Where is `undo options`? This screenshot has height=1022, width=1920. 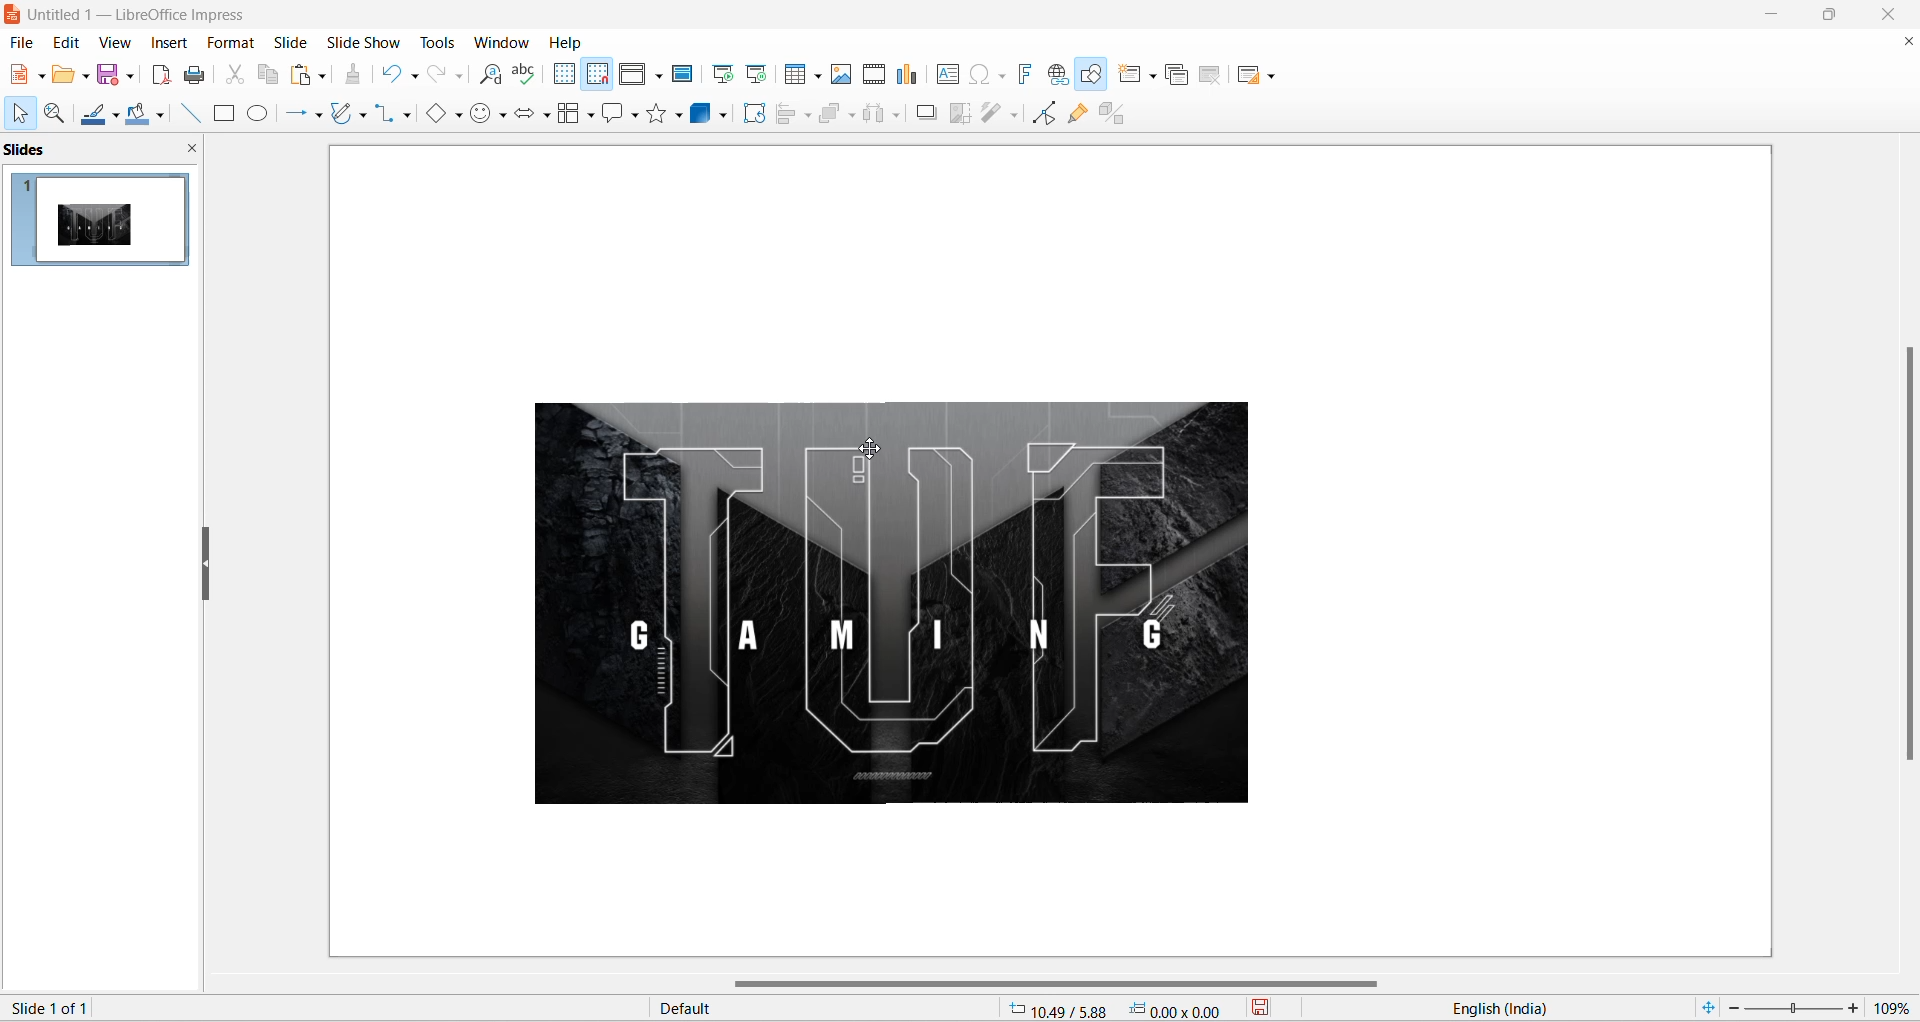
undo options is located at coordinates (413, 77).